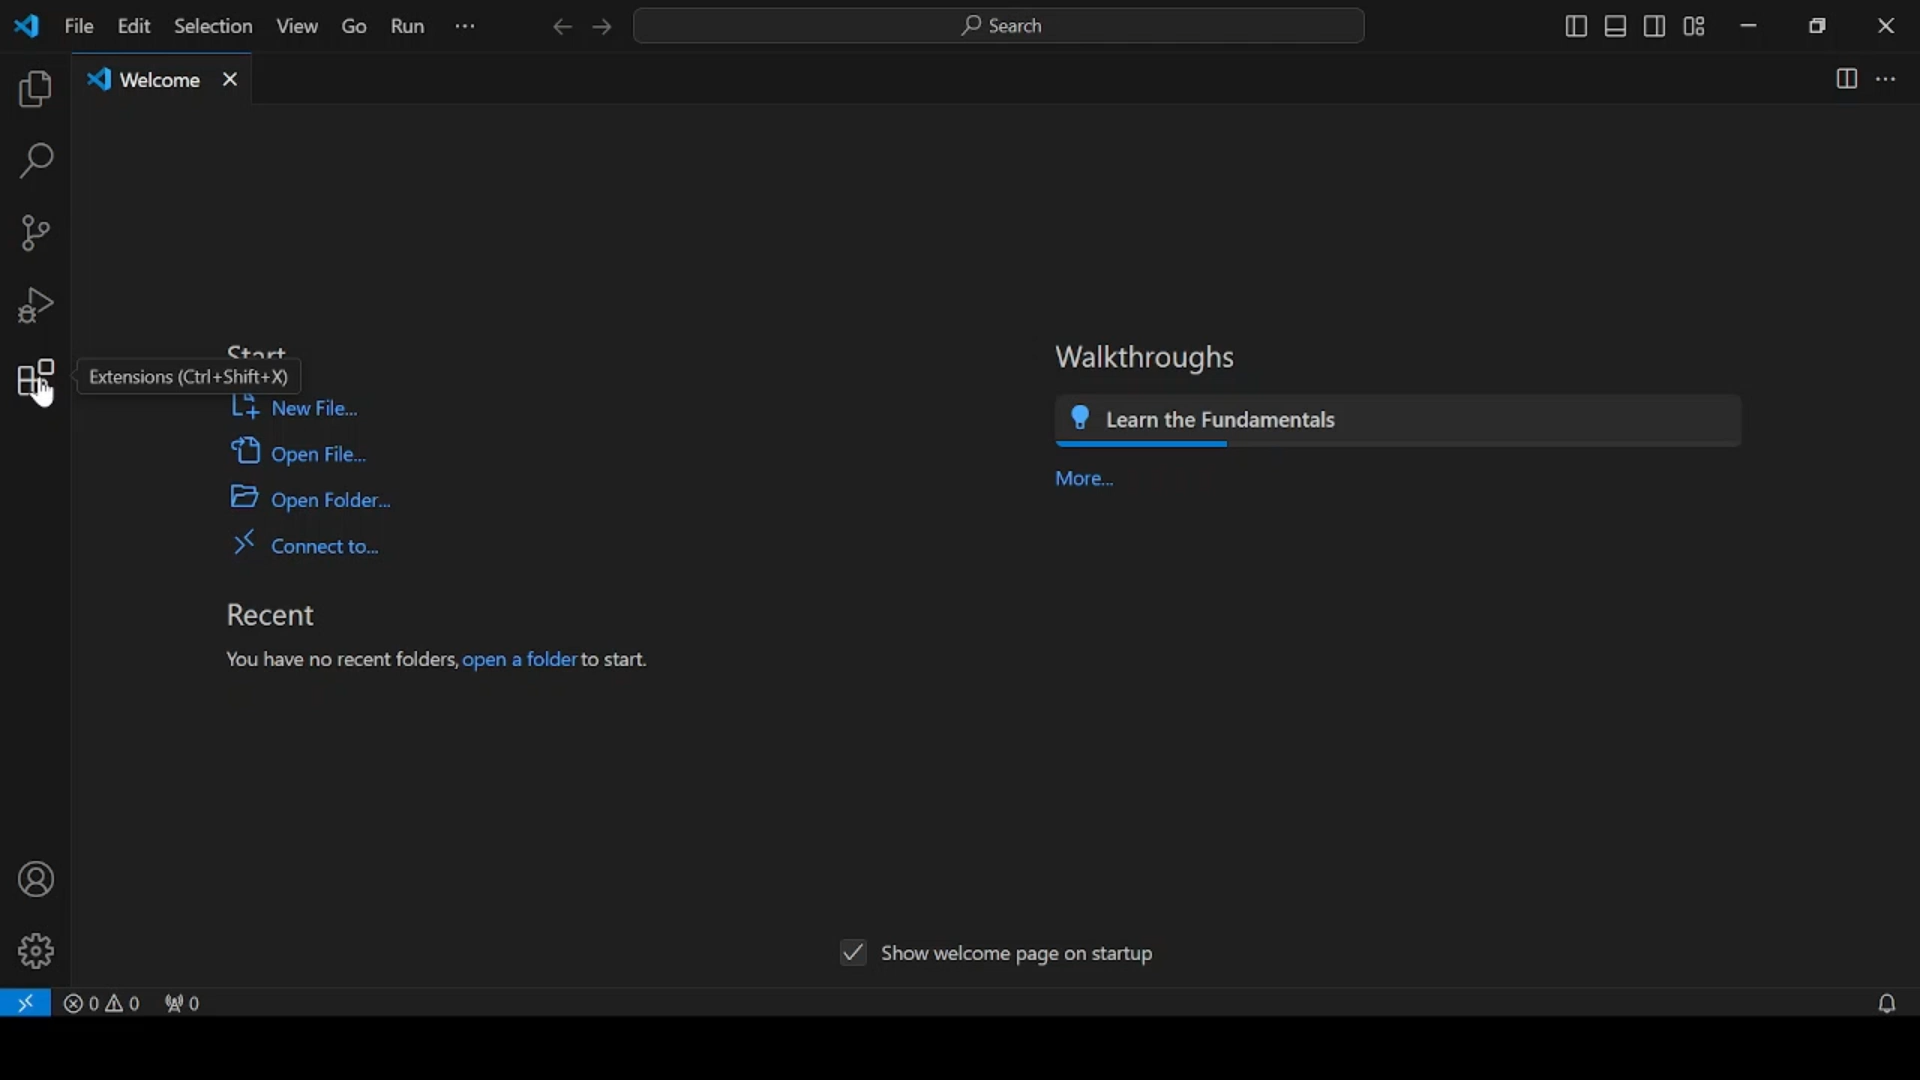 The height and width of the screenshot is (1080, 1920). I want to click on toggle secondary sidebar, so click(1655, 26).